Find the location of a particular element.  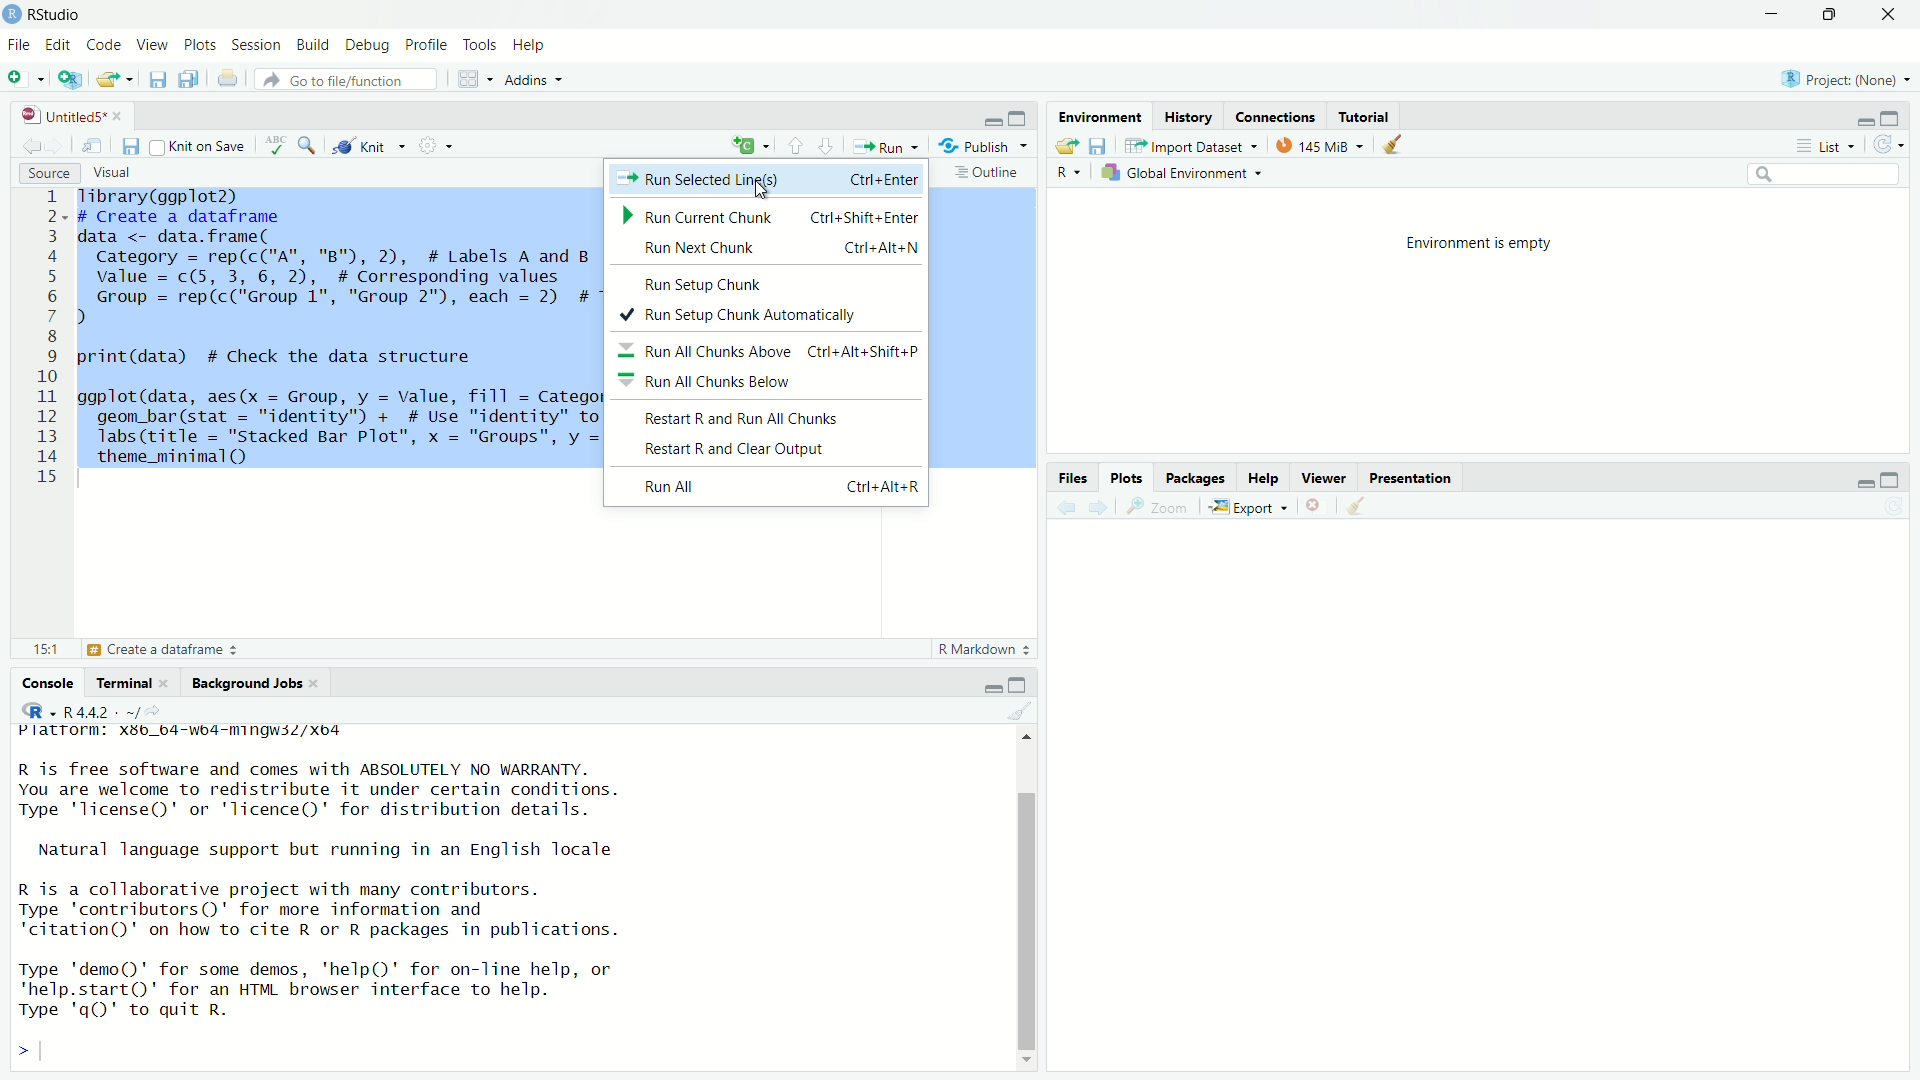

Close is located at coordinates (1317, 506).